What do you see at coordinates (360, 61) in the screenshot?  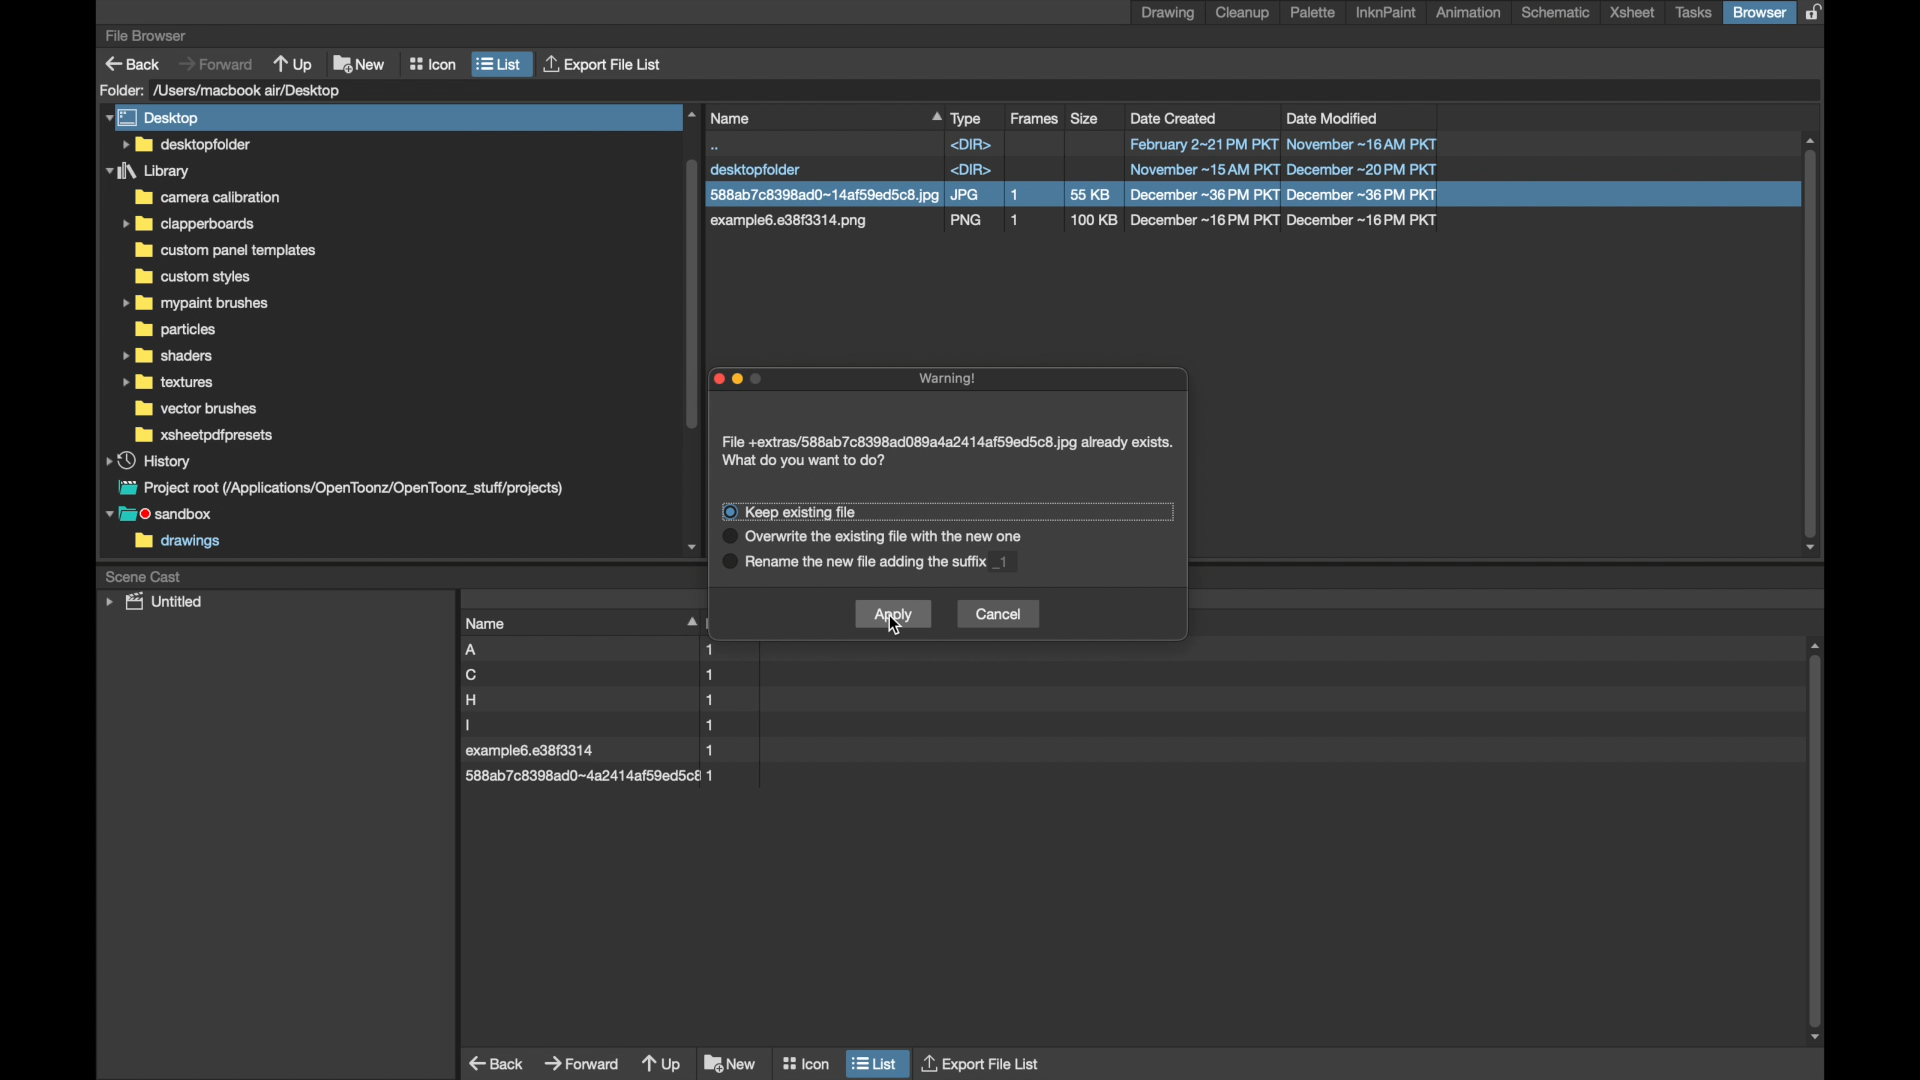 I see `new` at bounding box center [360, 61].